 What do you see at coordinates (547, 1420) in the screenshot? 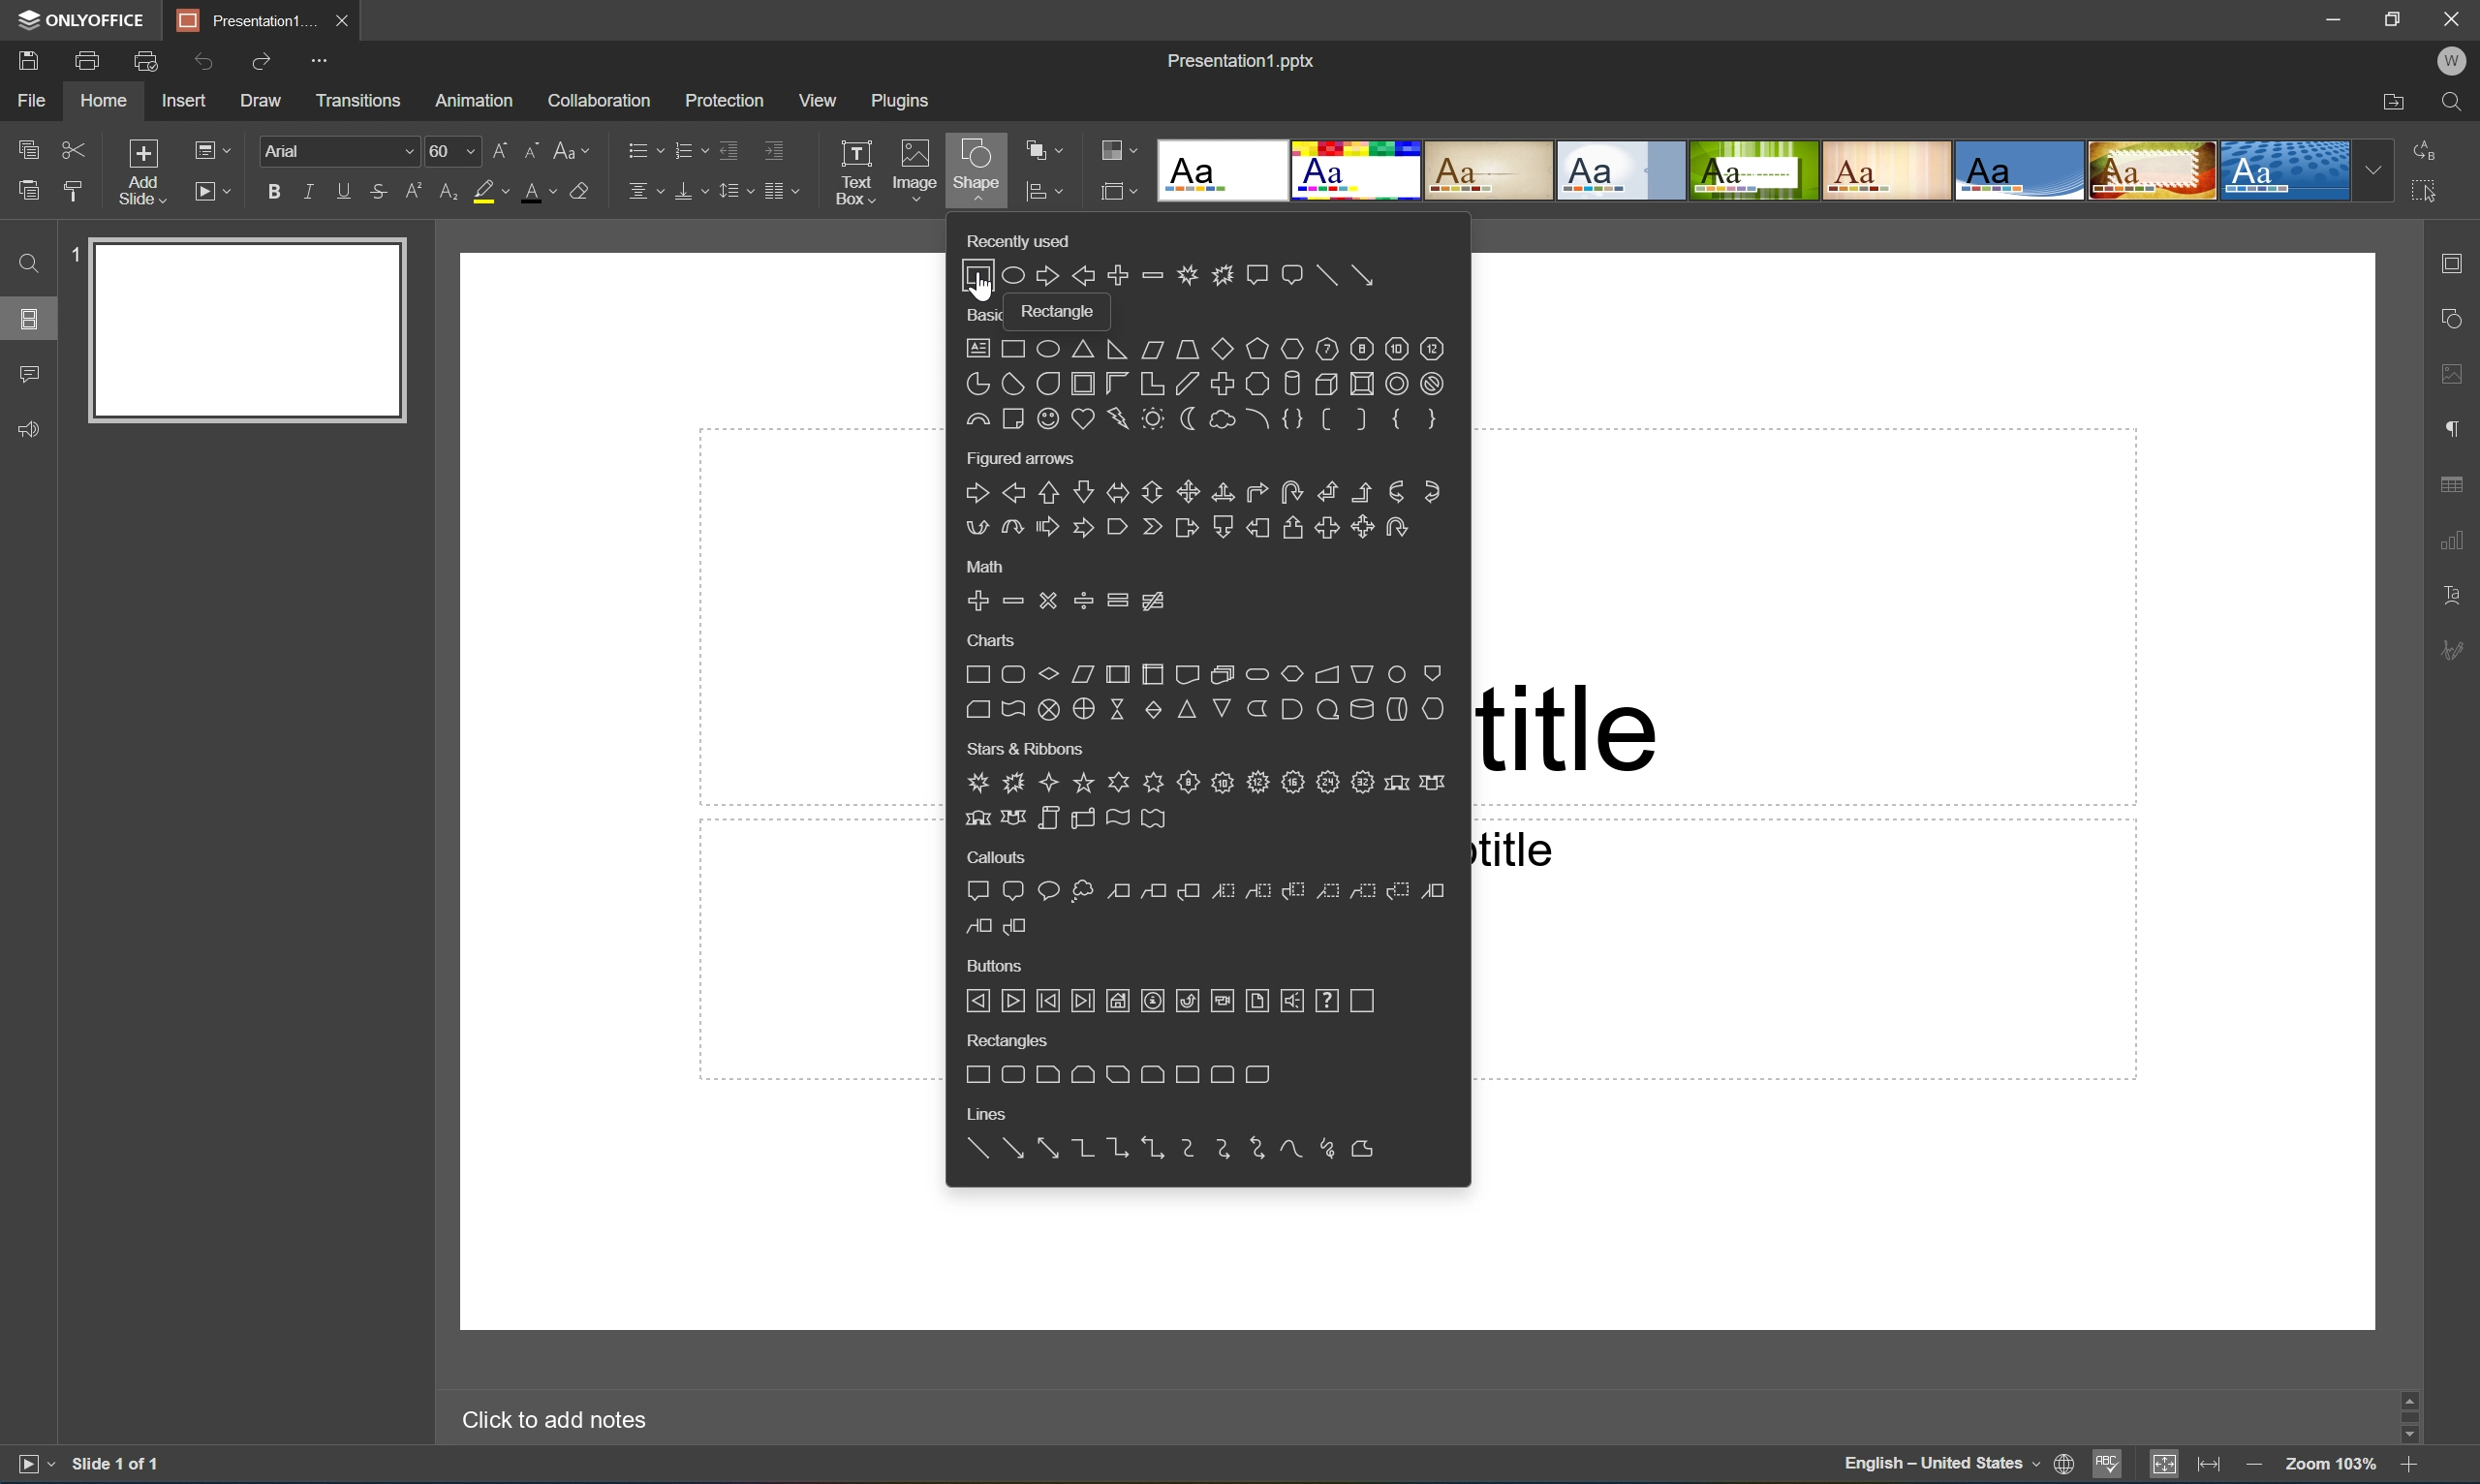
I see `Click to add notes` at bounding box center [547, 1420].